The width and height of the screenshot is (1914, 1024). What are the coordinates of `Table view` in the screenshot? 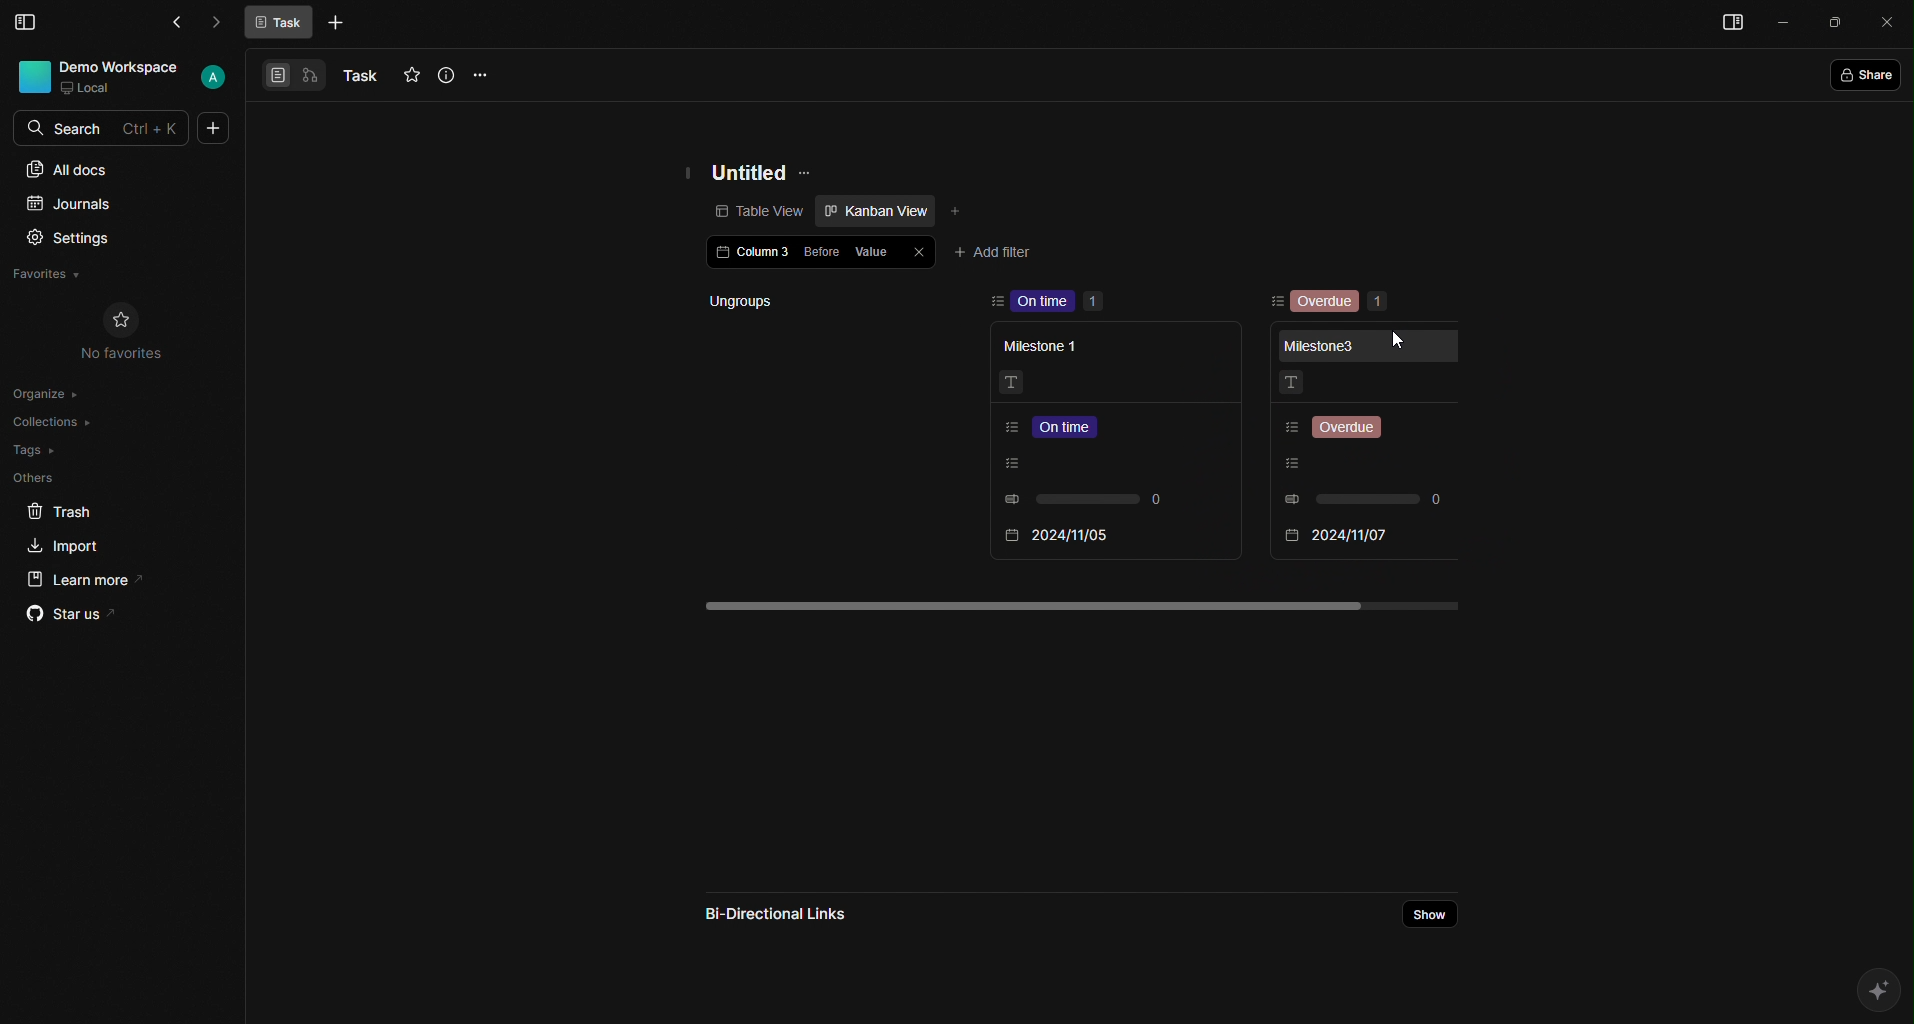 It's located at (733, 212).